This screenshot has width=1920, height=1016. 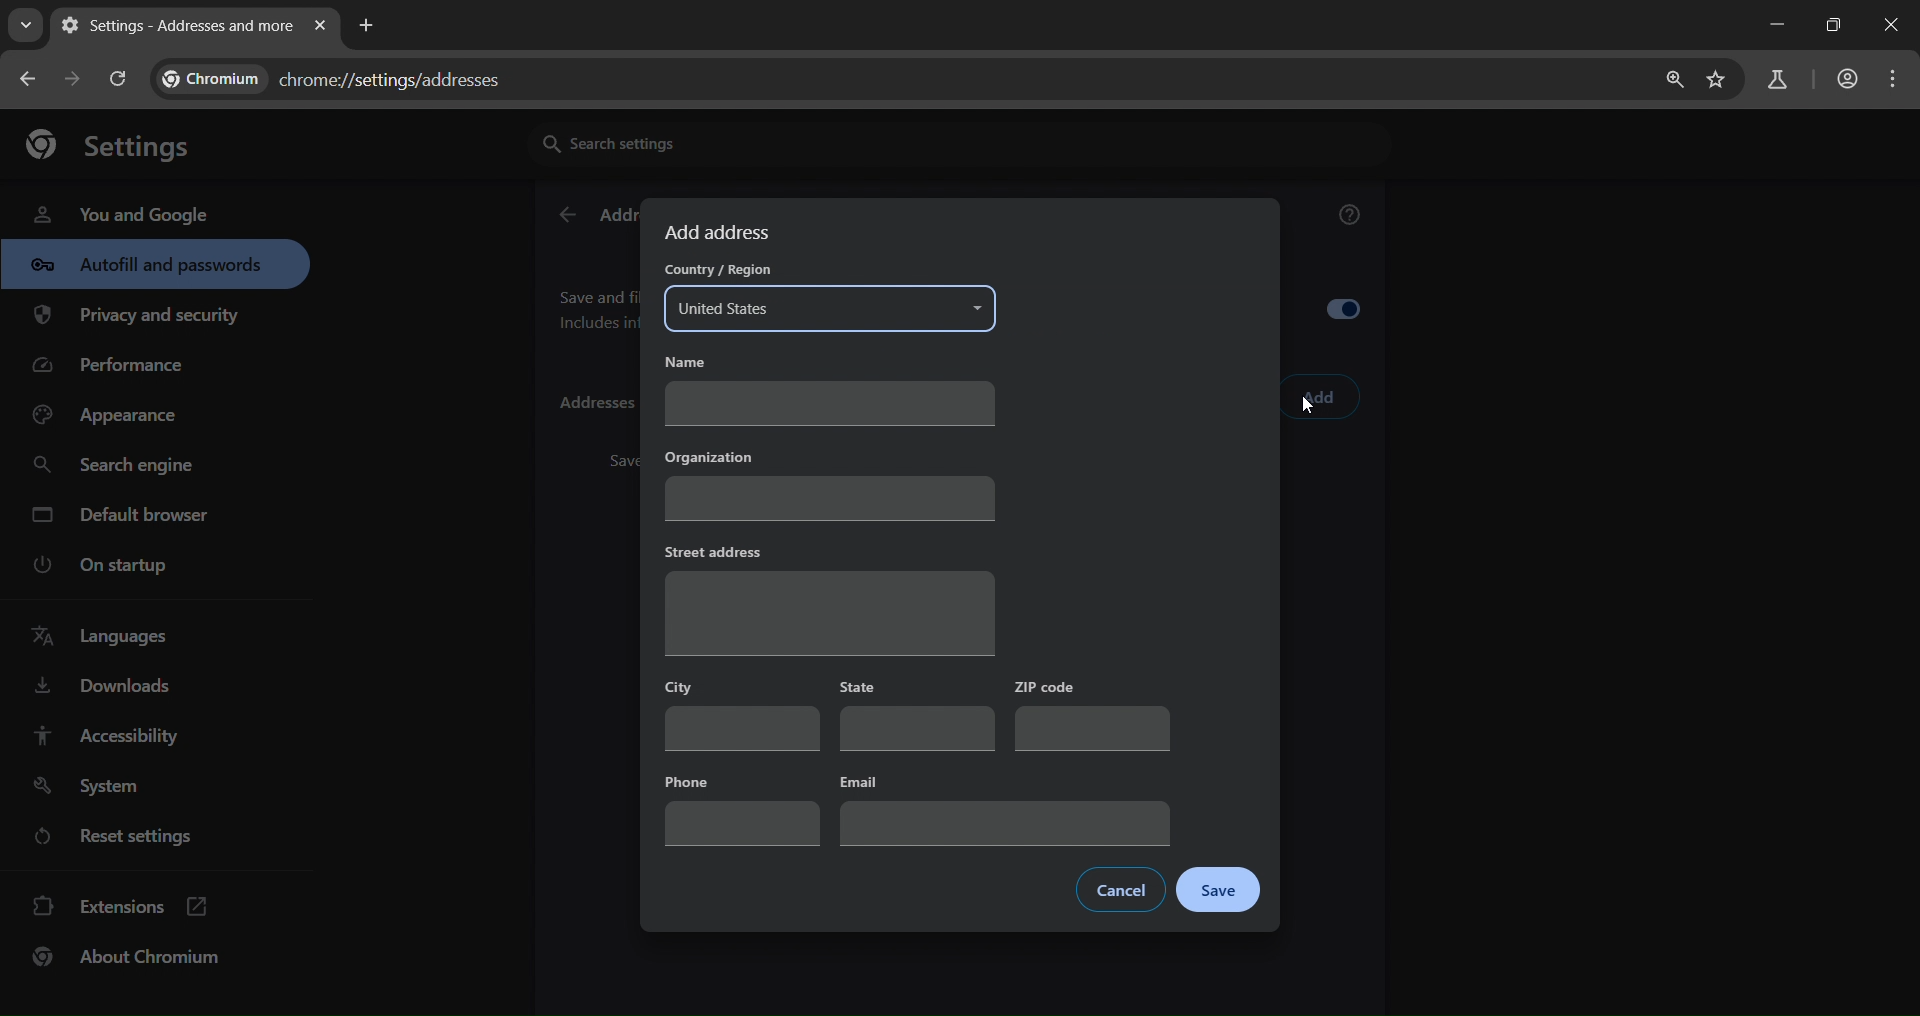 What do you see at coordinates (104, 735) in the screenshot?
I see `accessibility` at bounding box center [104, 735].